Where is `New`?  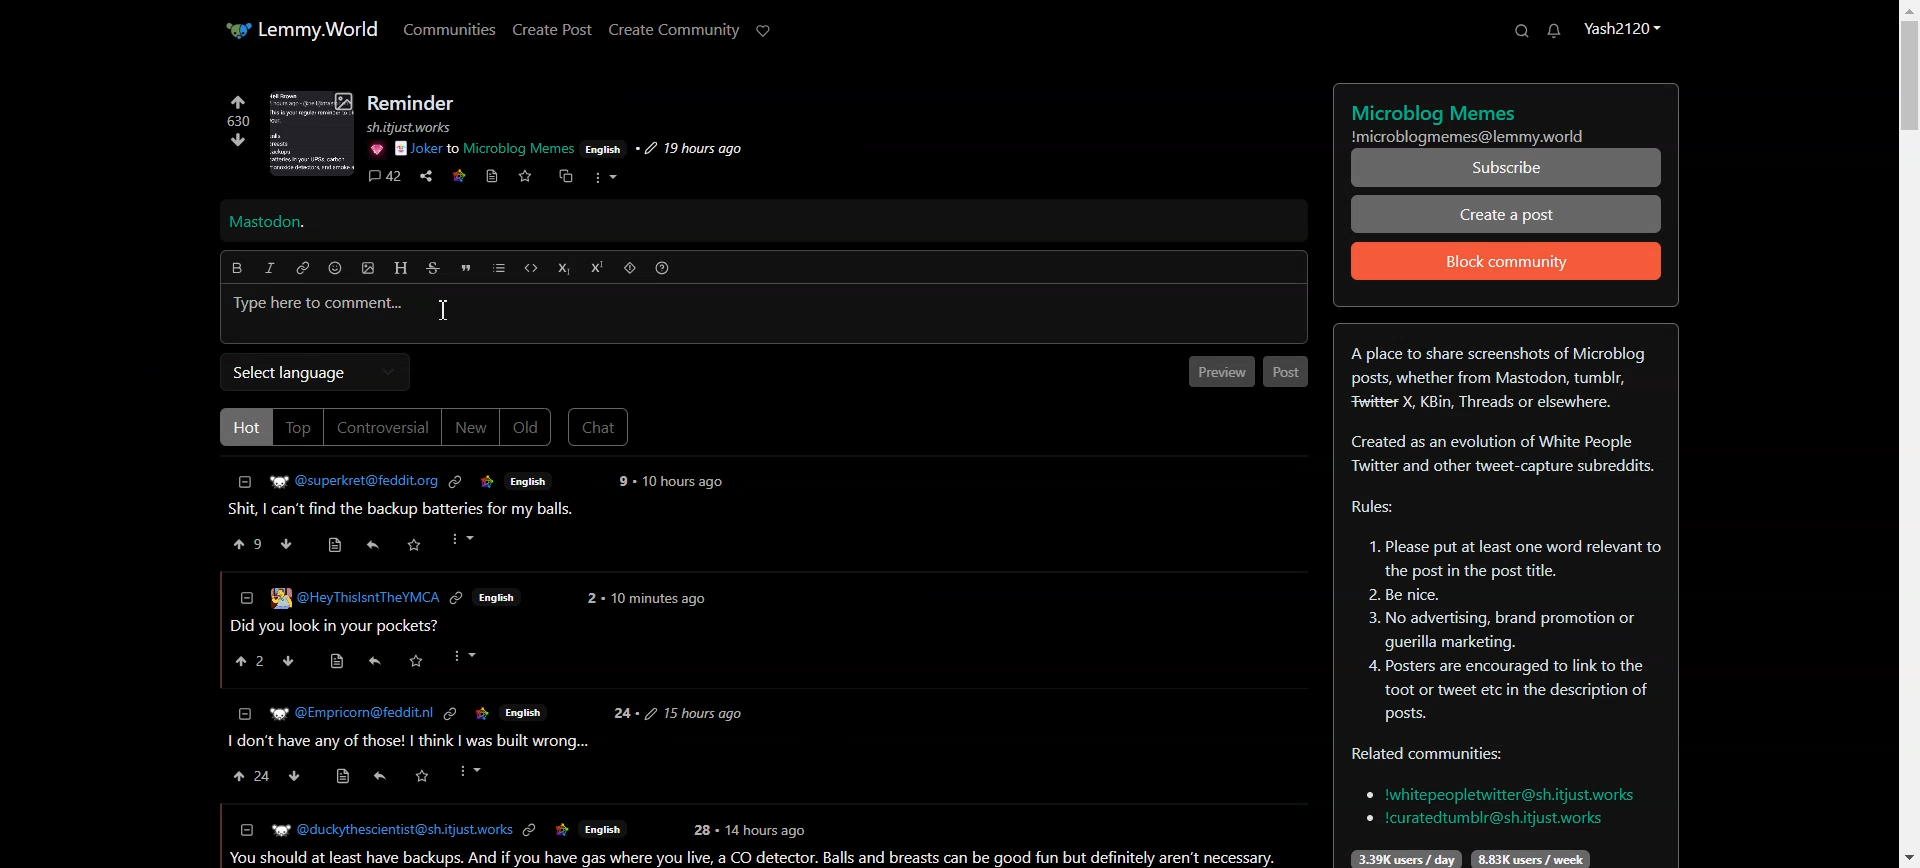
New is located at coordinates (470, 427).